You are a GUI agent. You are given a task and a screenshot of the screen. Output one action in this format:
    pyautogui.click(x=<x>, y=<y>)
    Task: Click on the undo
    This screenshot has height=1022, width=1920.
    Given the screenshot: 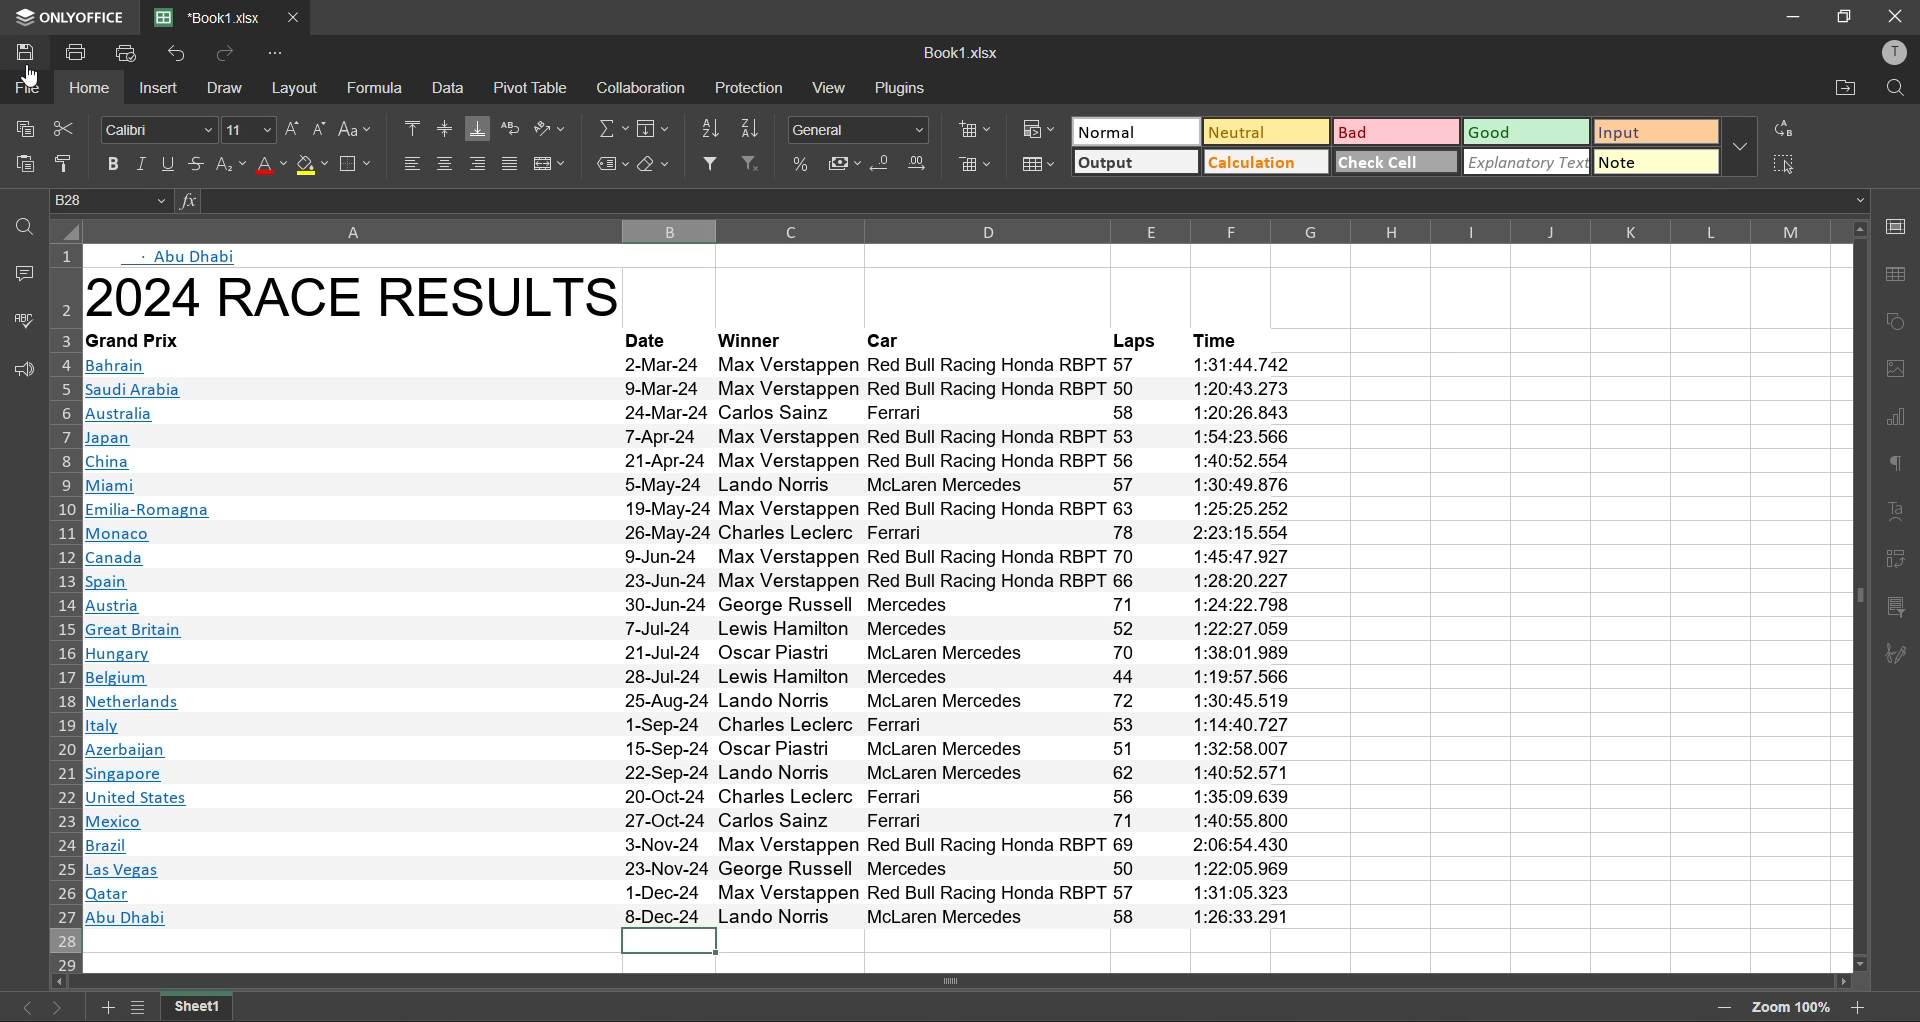 What is the action you would take?
    pyautogui.click(x=180, y=53)
    